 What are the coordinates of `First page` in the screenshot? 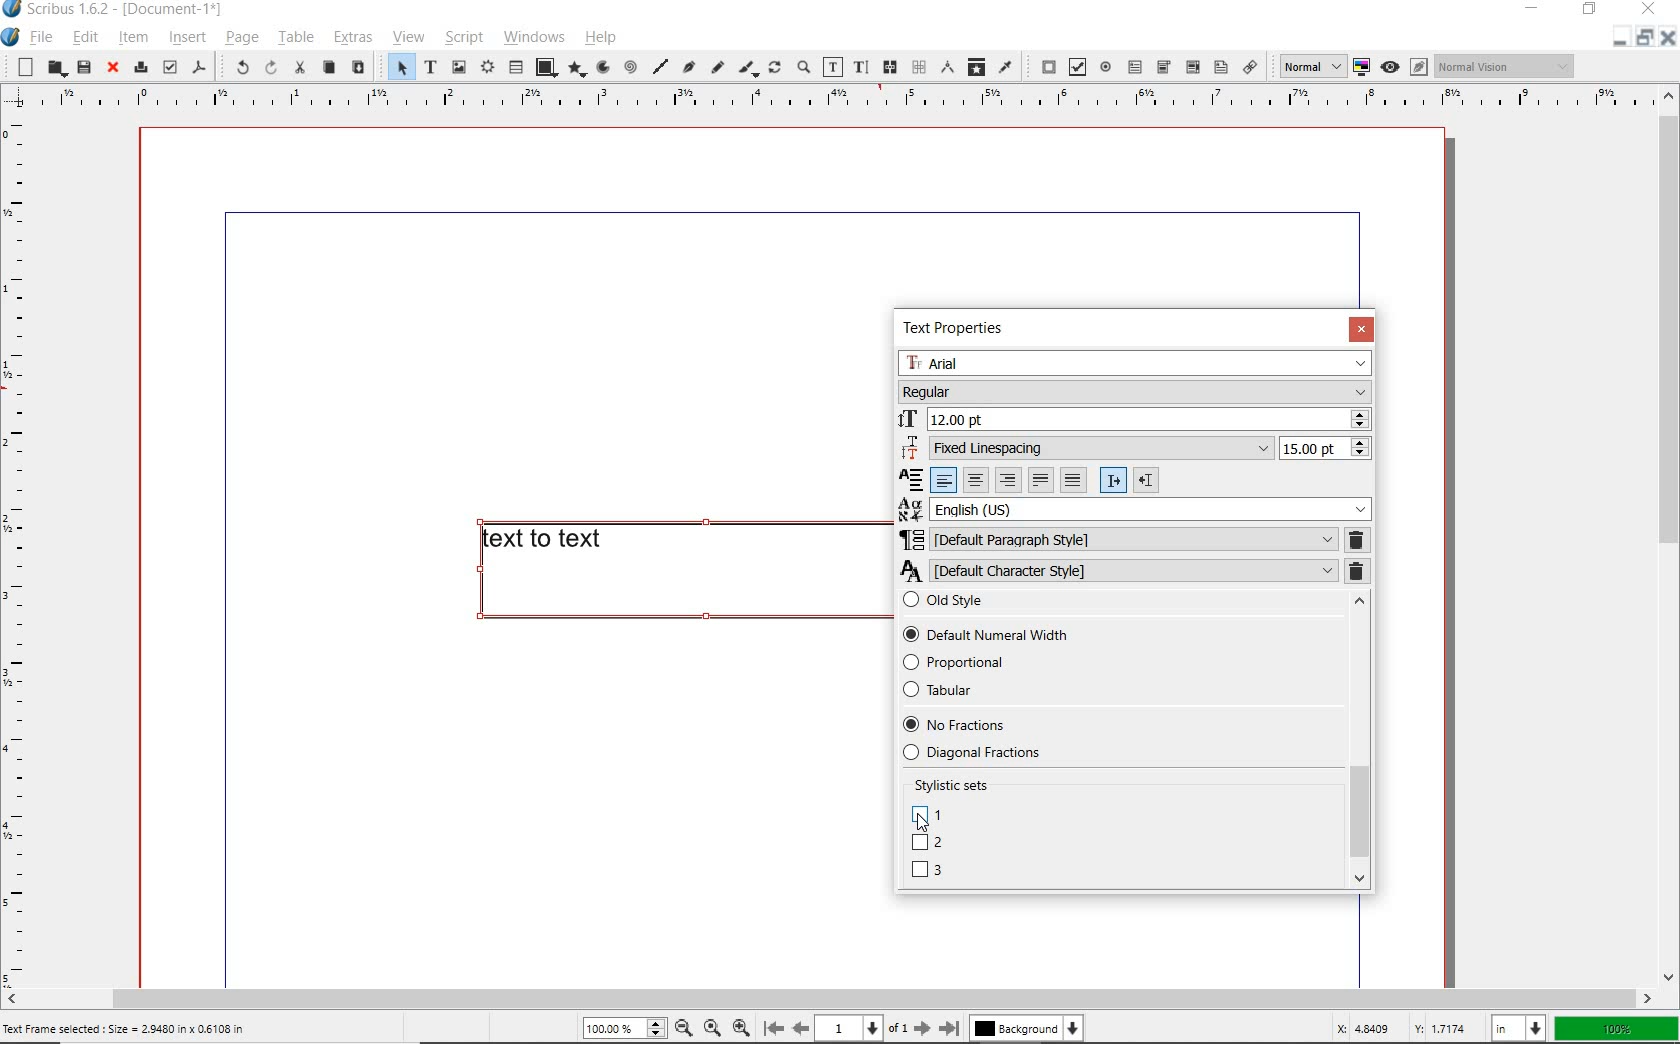 It's located at (772, 1029).